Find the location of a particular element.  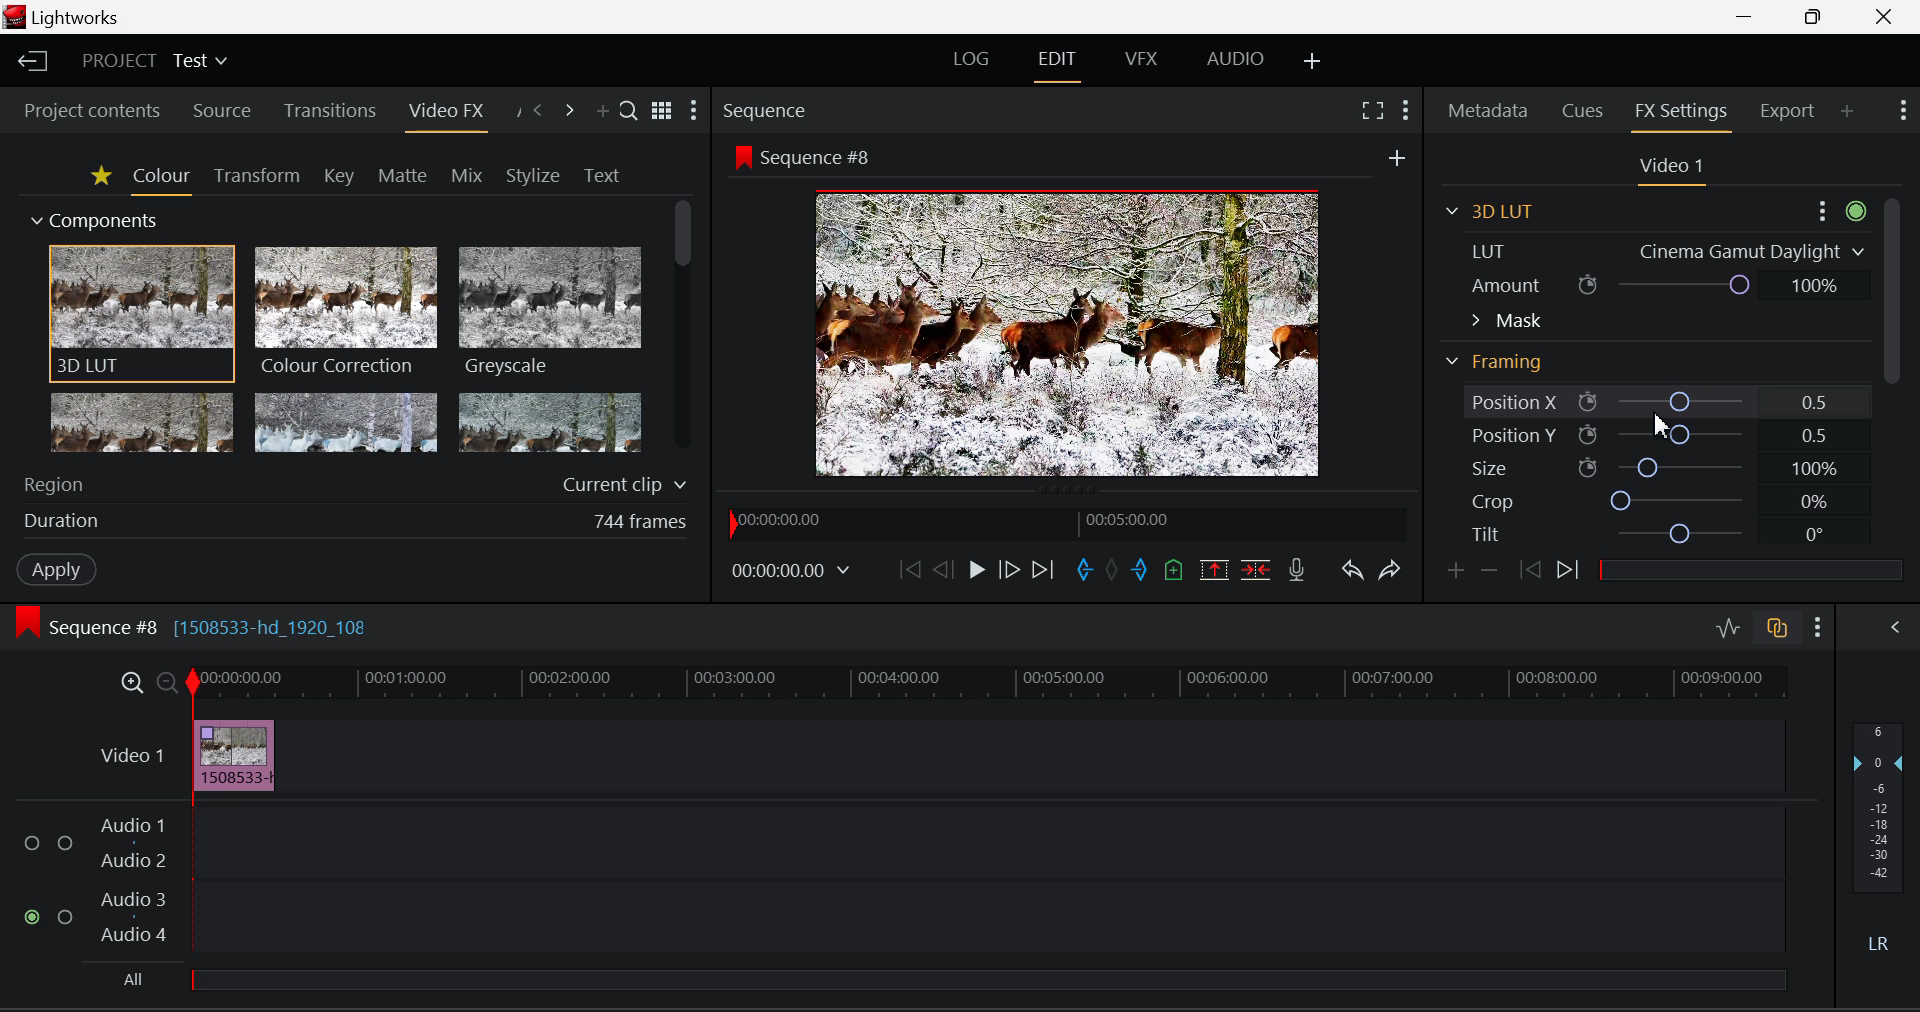

Audio4 is located at coordinates (134, 934).